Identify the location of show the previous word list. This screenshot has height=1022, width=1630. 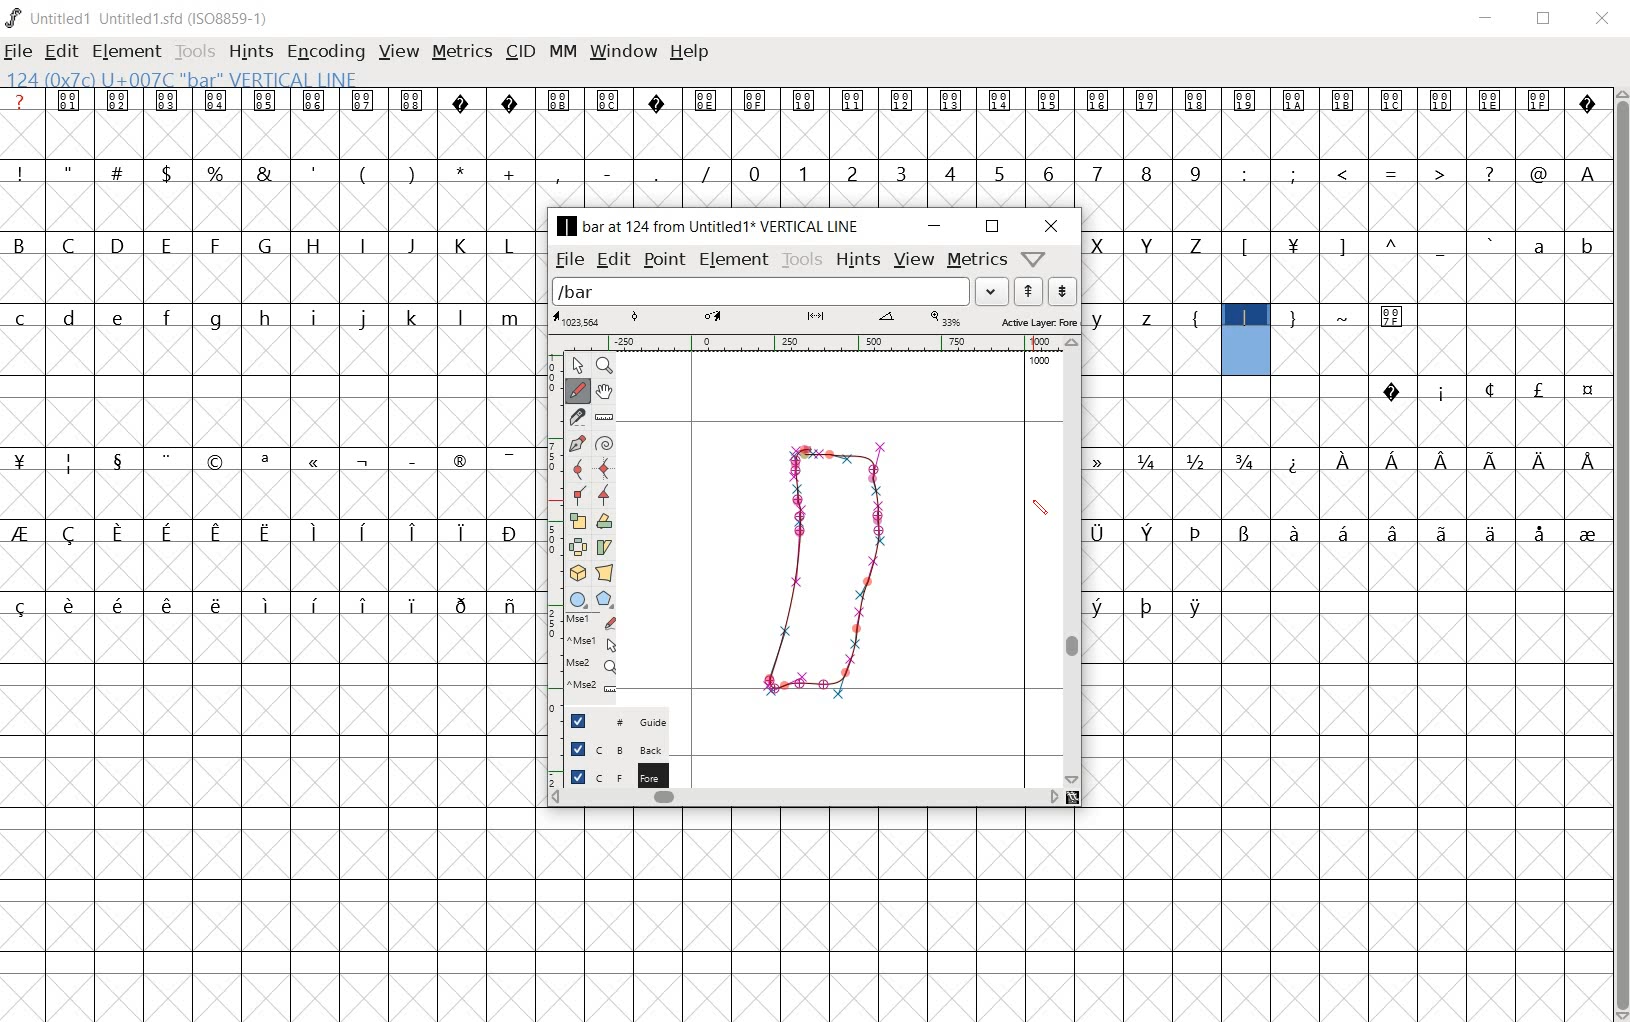
(1027, 291).